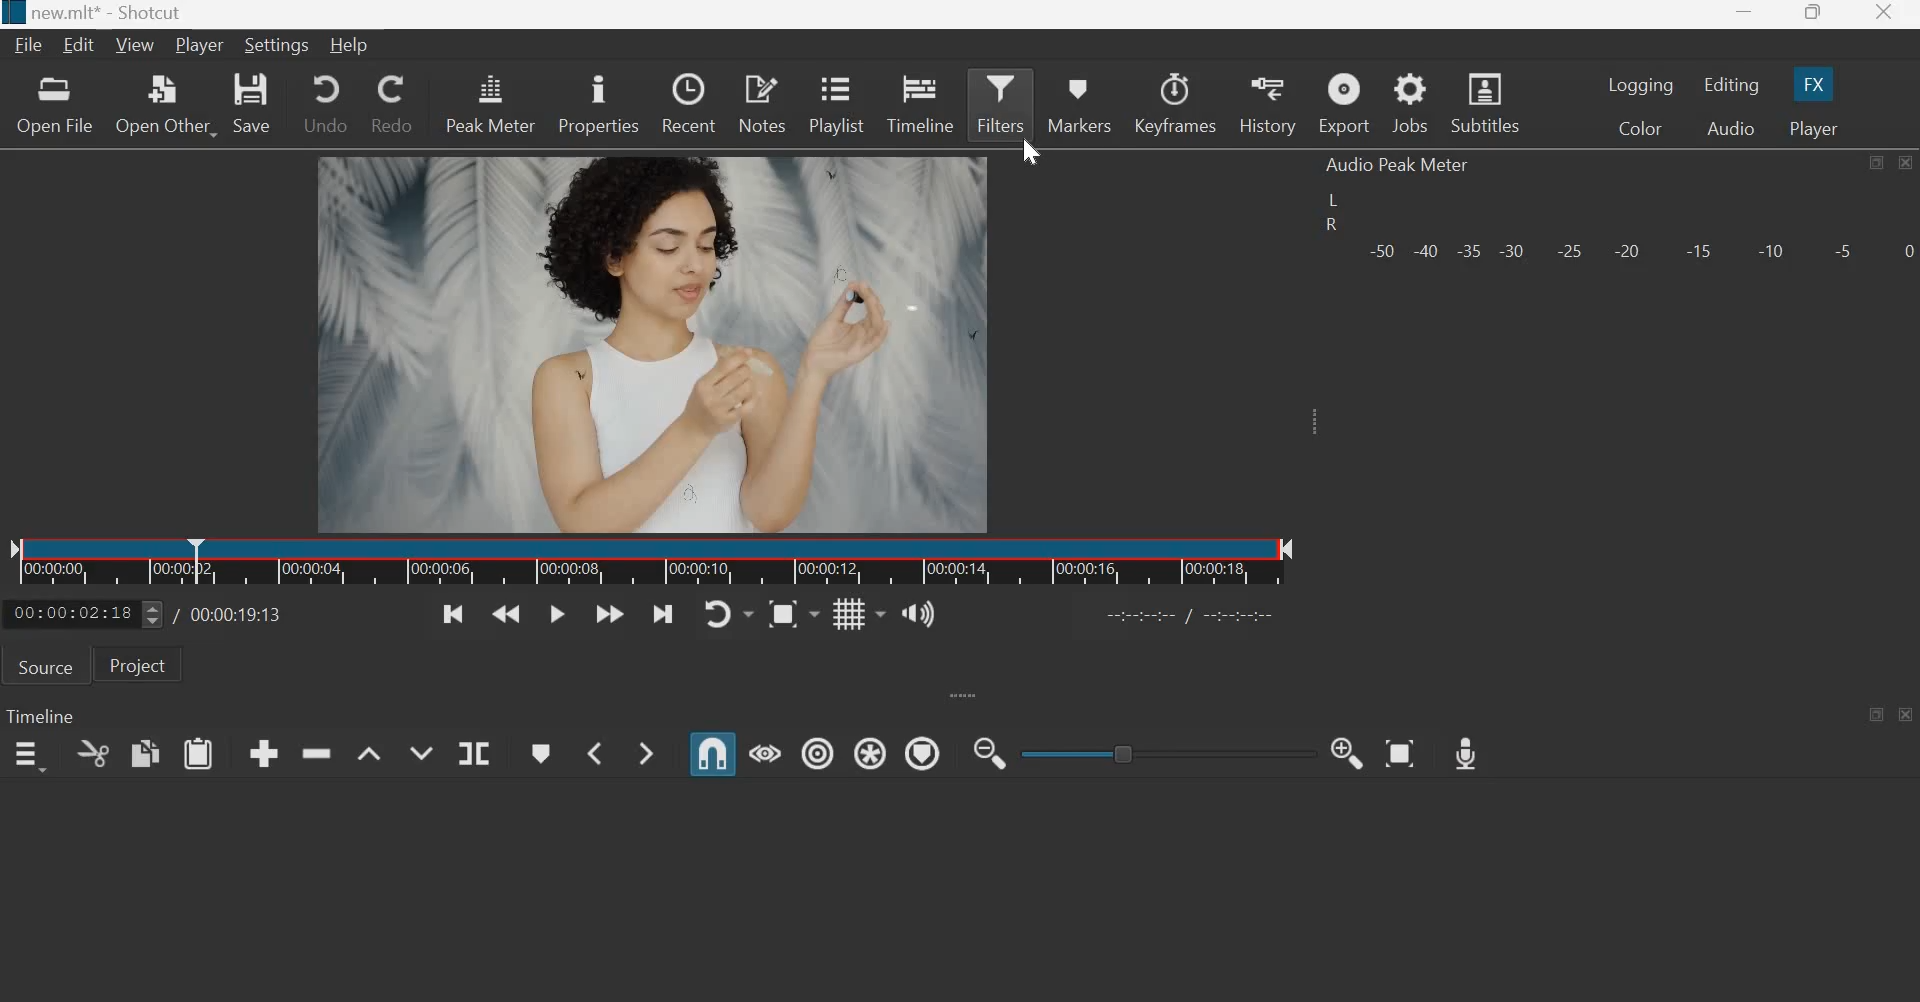  Describe the element at coordinates (1401, 165) in the screenshot. I see `Audio Peak Meter` at that location.